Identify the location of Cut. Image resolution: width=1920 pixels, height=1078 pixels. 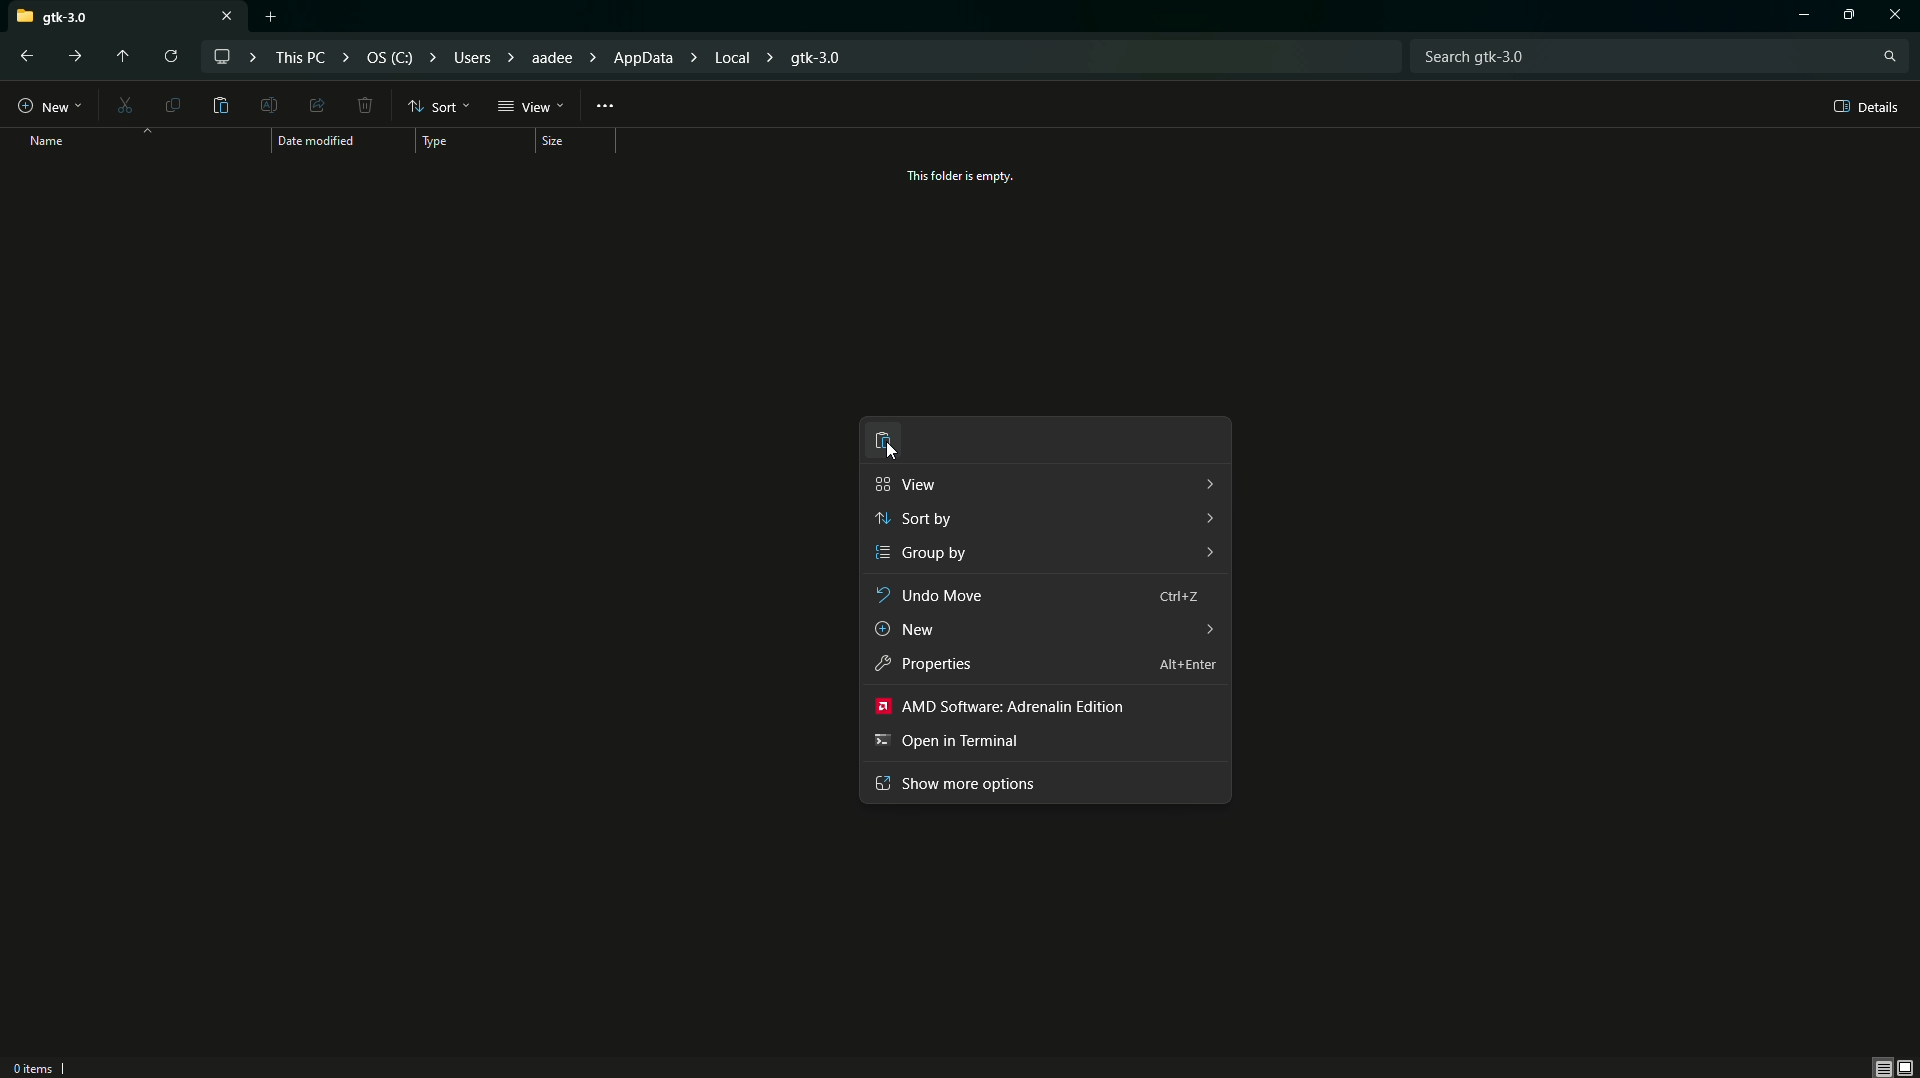
(126, 104).